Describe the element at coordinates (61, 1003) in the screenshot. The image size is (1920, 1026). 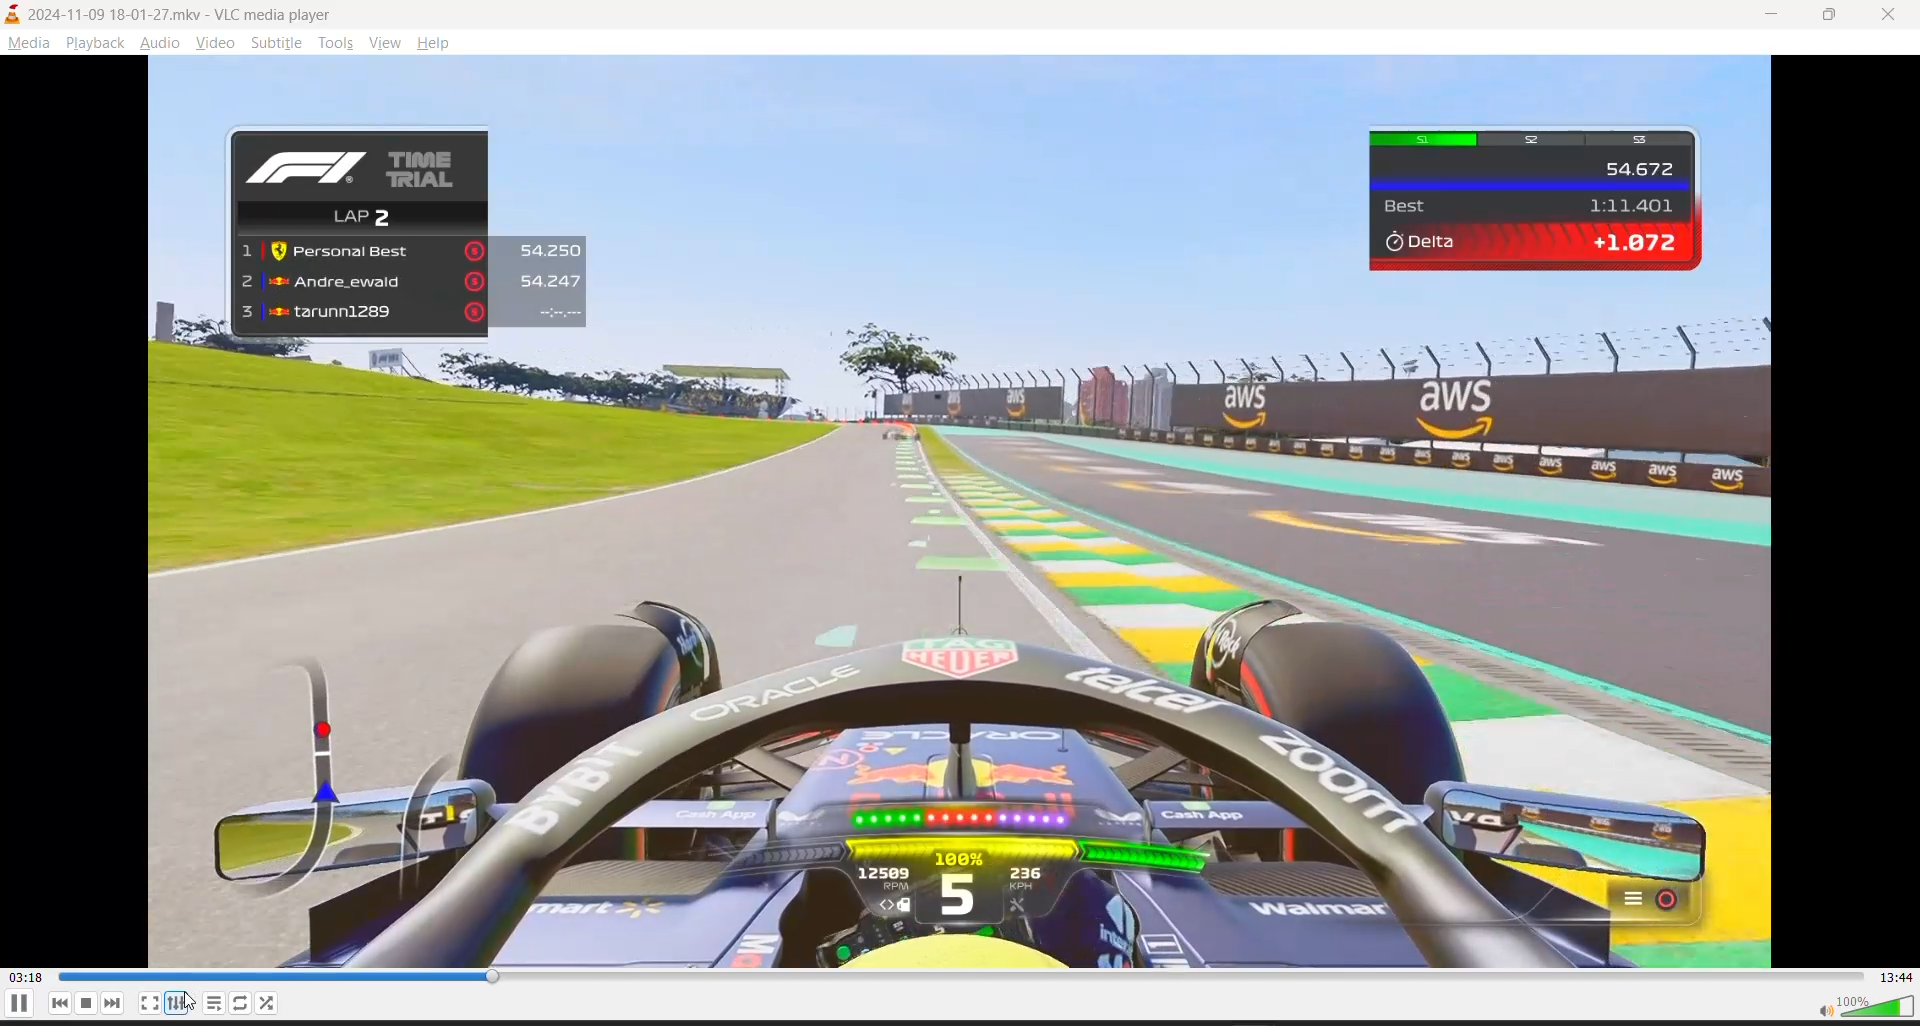
I see `previous` at that location.